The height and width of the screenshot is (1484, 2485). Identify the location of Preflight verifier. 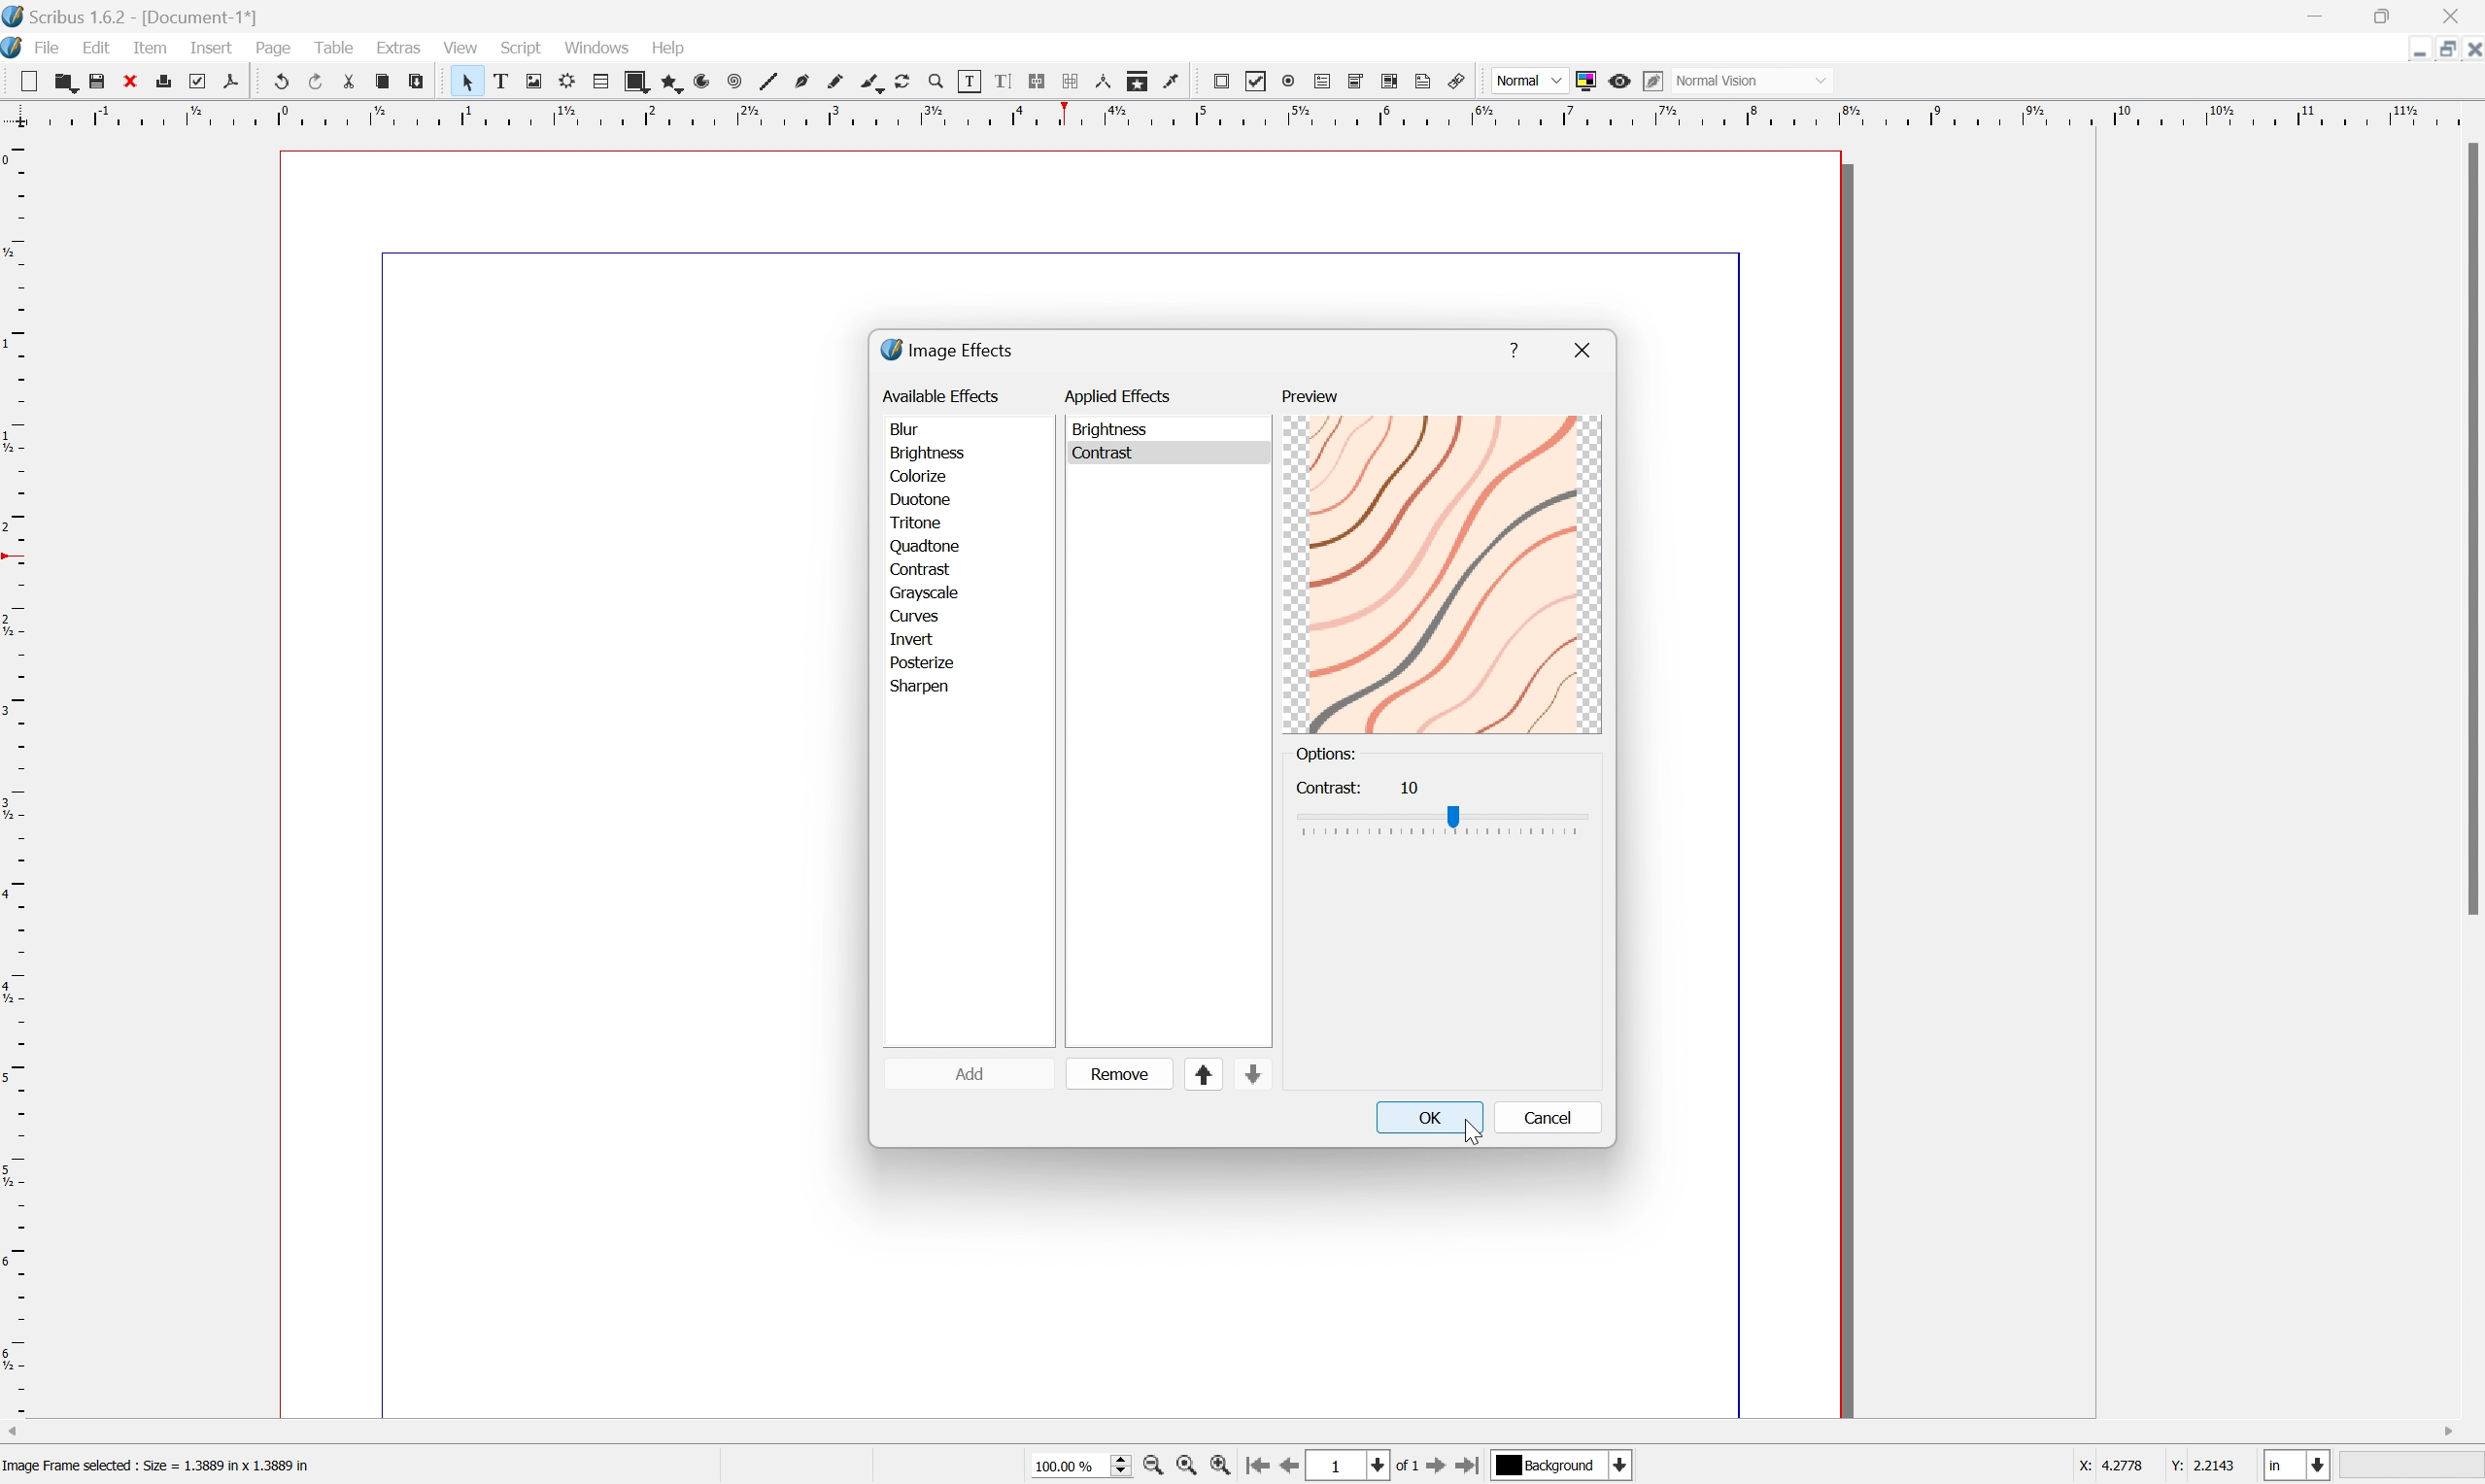
(199, 80).